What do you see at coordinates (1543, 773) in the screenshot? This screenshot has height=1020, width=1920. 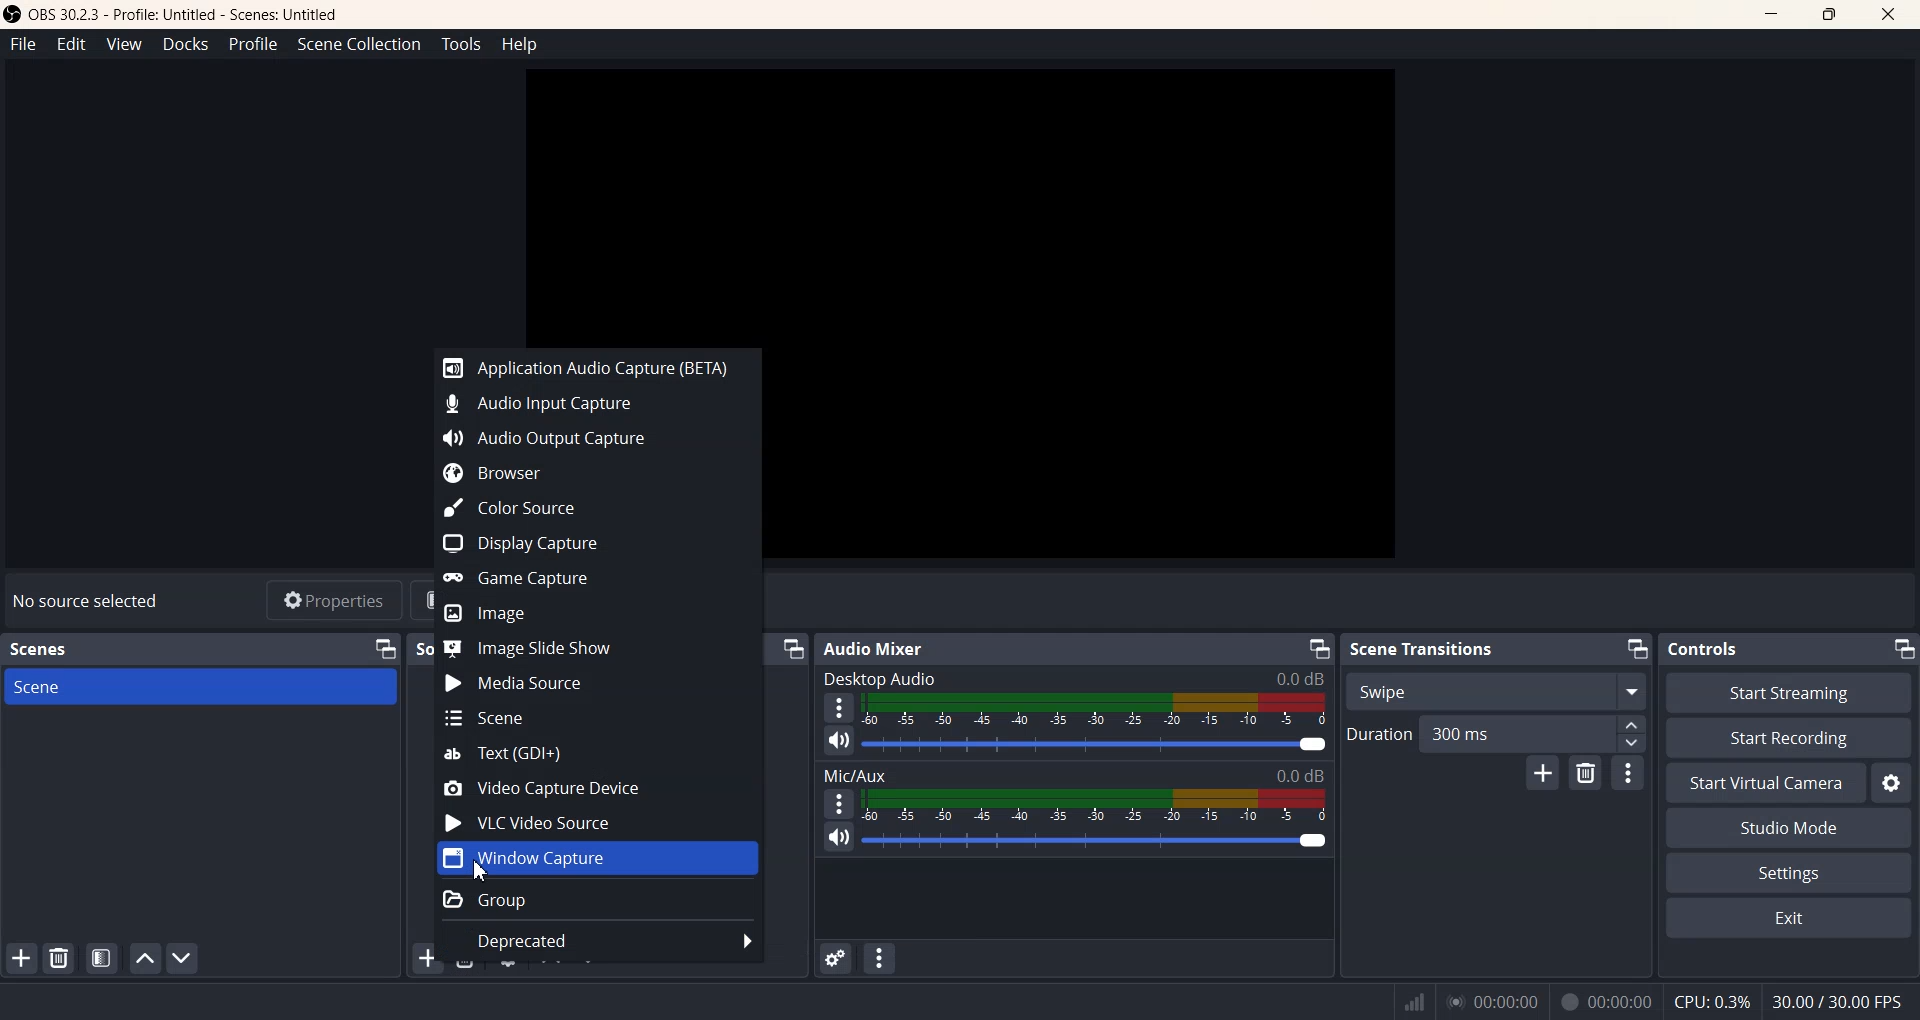 I see `Add configuration transition` at bounding box center [1543, 773].